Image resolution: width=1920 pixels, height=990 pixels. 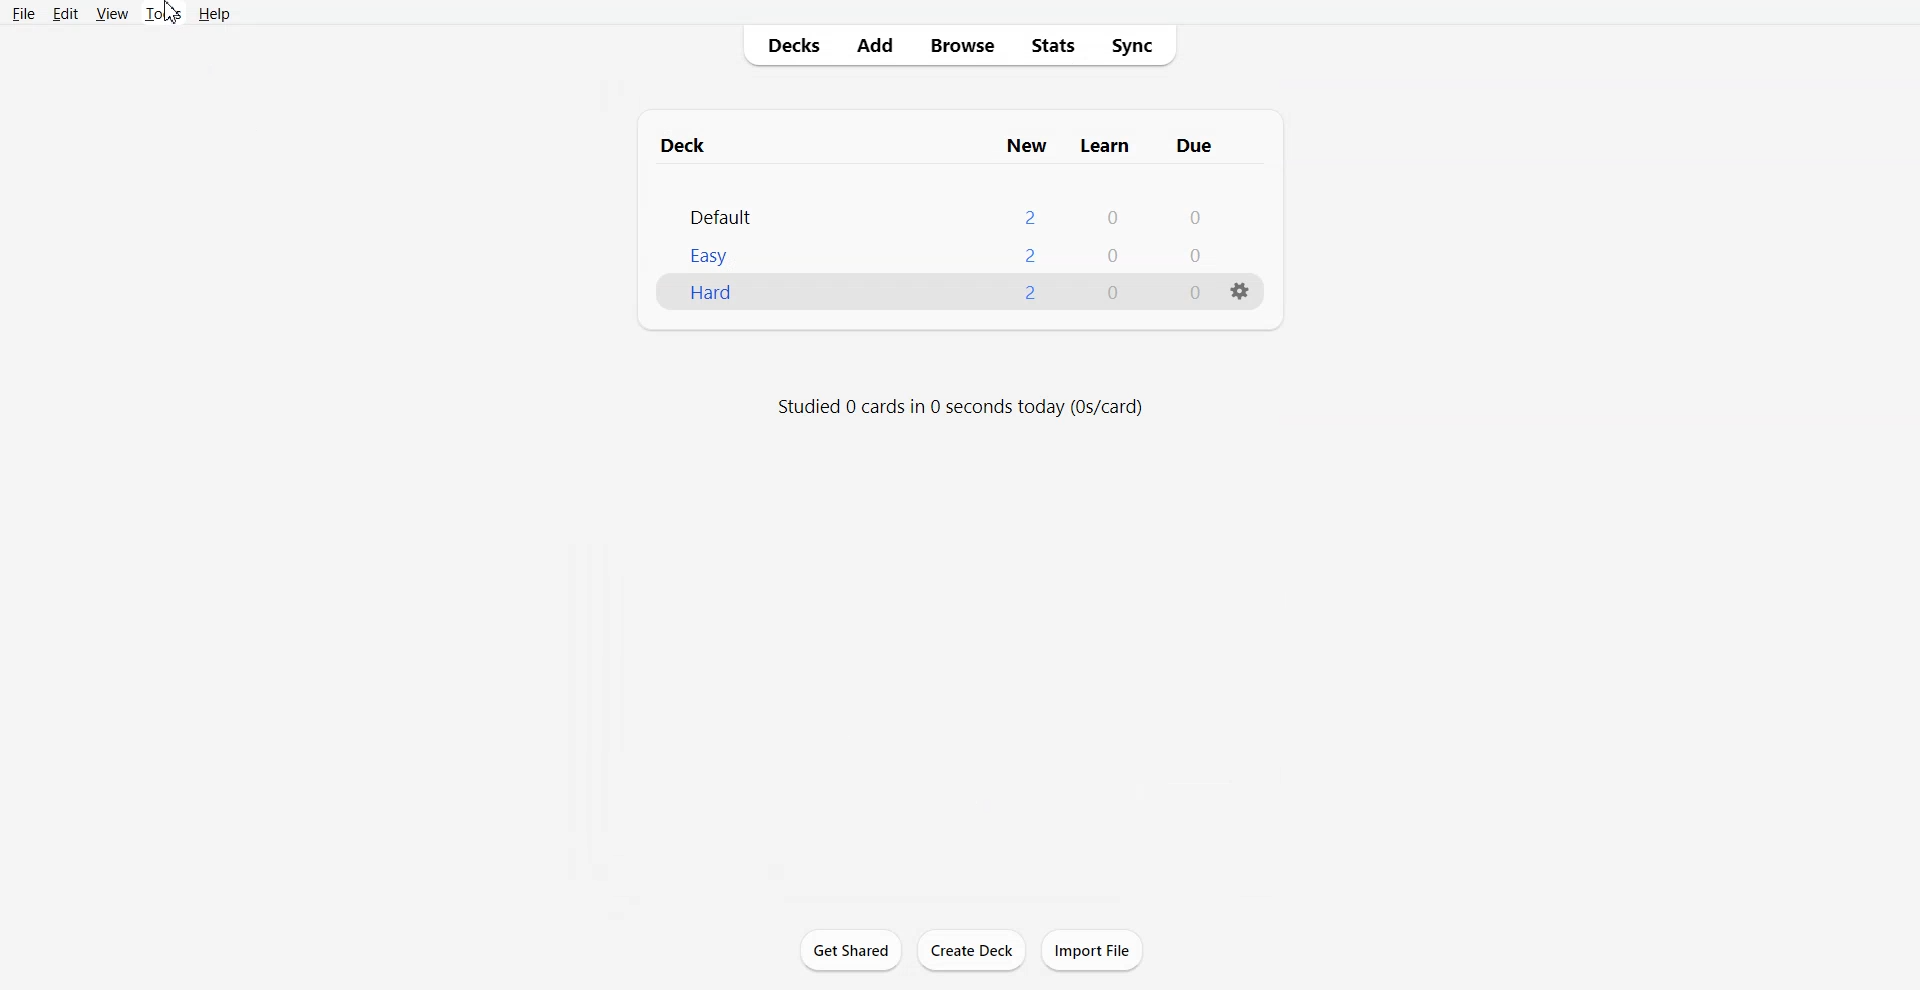 I want to click on View, so click(x=112, y=13).